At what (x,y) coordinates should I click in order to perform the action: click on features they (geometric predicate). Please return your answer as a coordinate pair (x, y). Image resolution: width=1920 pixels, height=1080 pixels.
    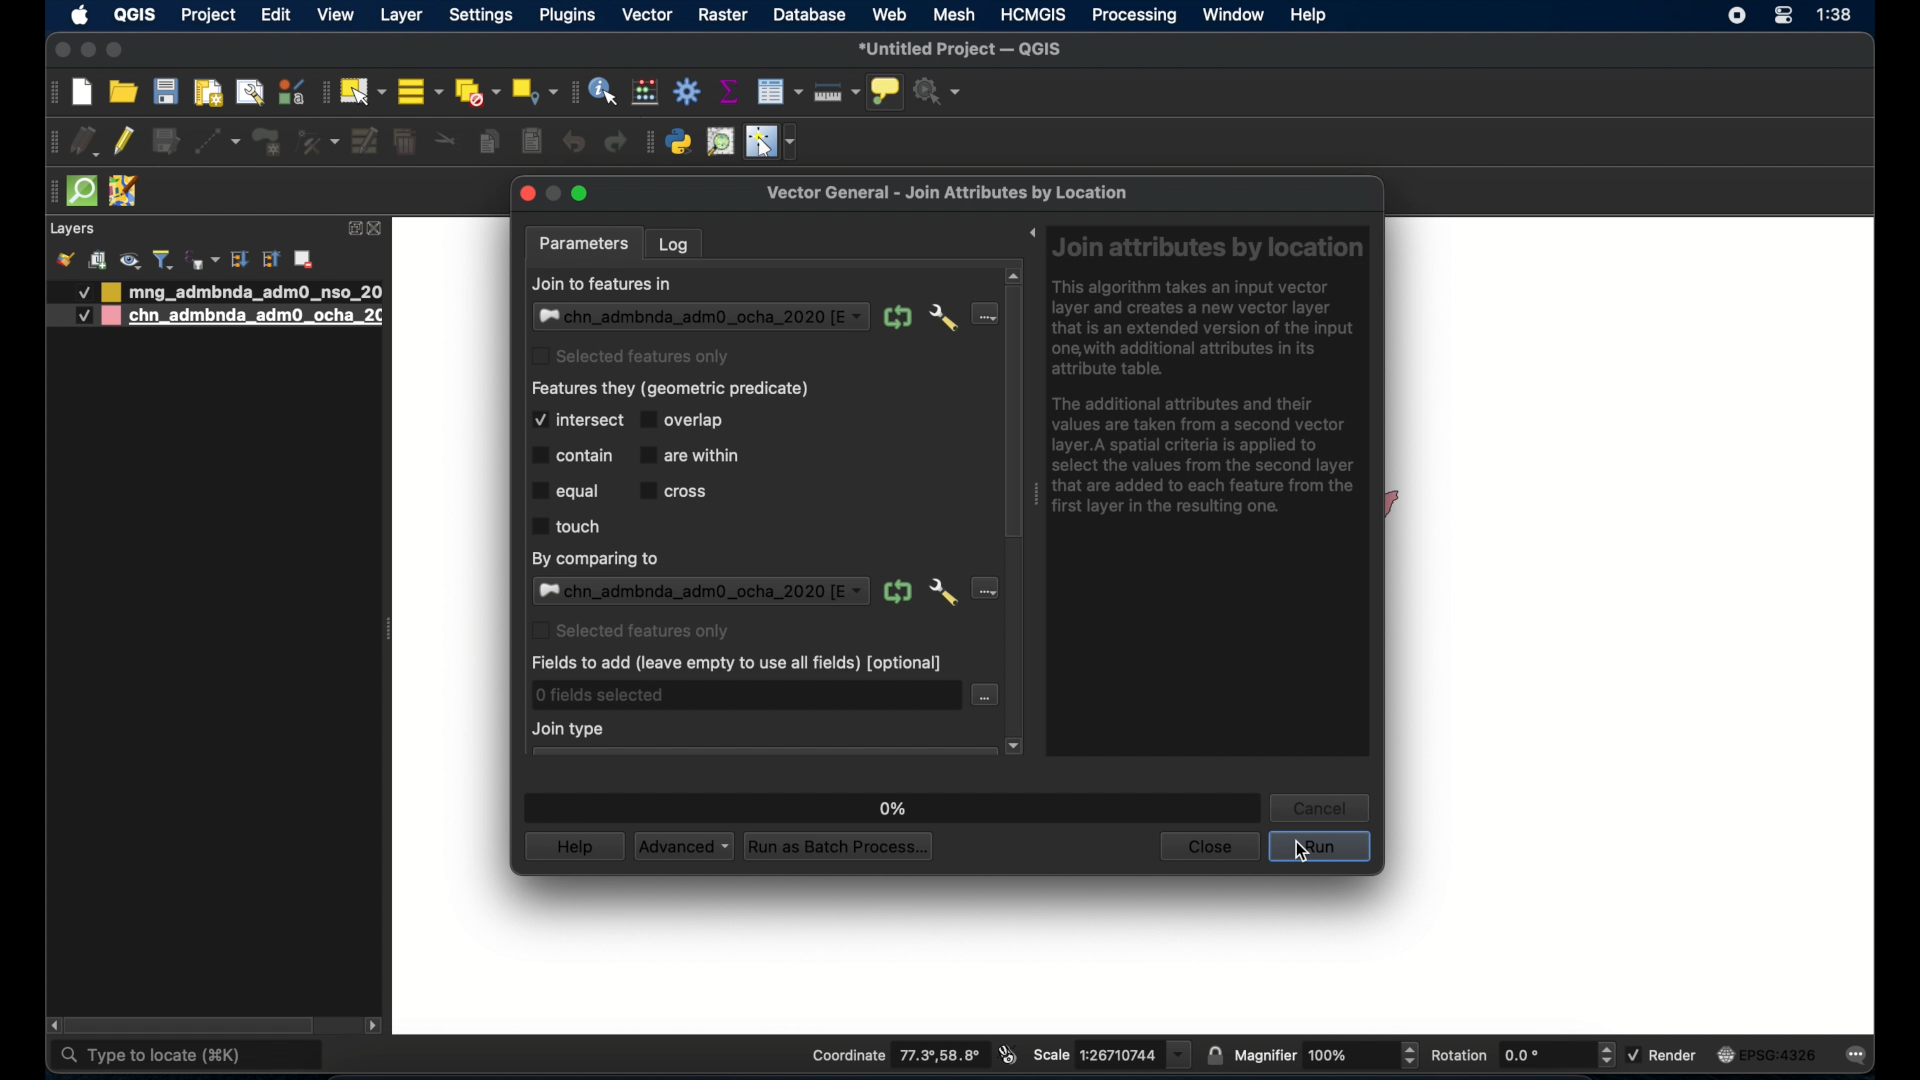
    Looking at the image, I should click on (675, 388).